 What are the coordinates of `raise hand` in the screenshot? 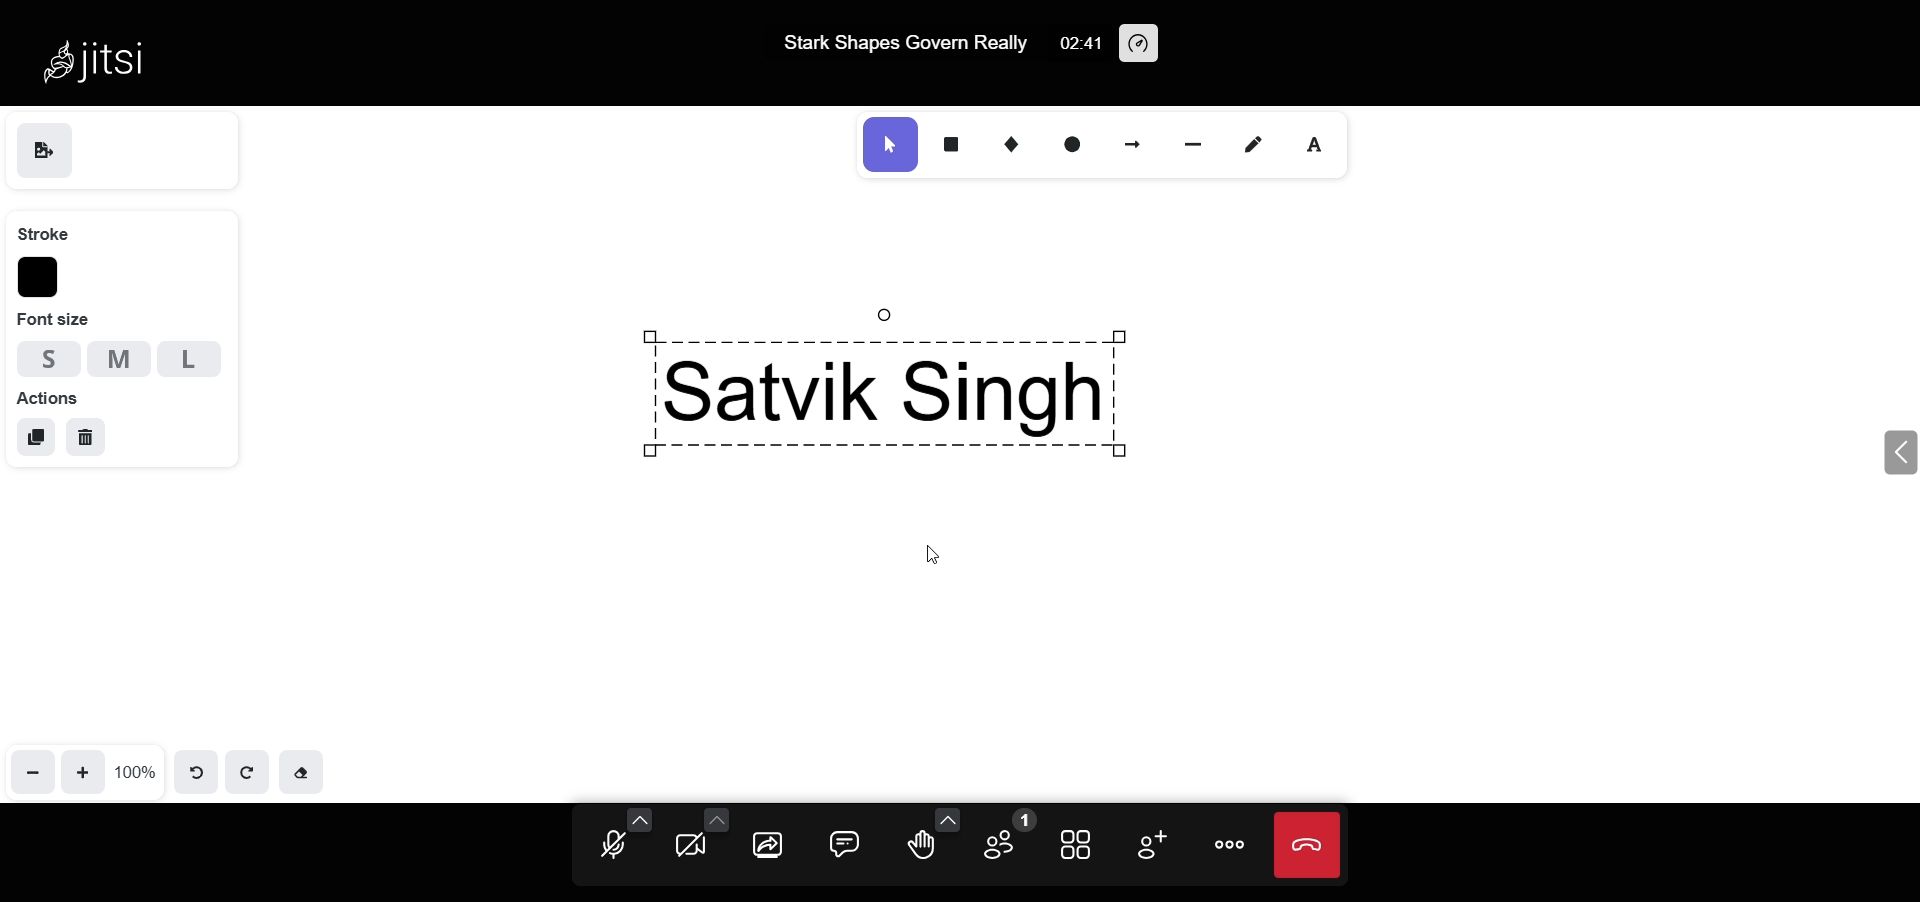 It's located at (920, 849).